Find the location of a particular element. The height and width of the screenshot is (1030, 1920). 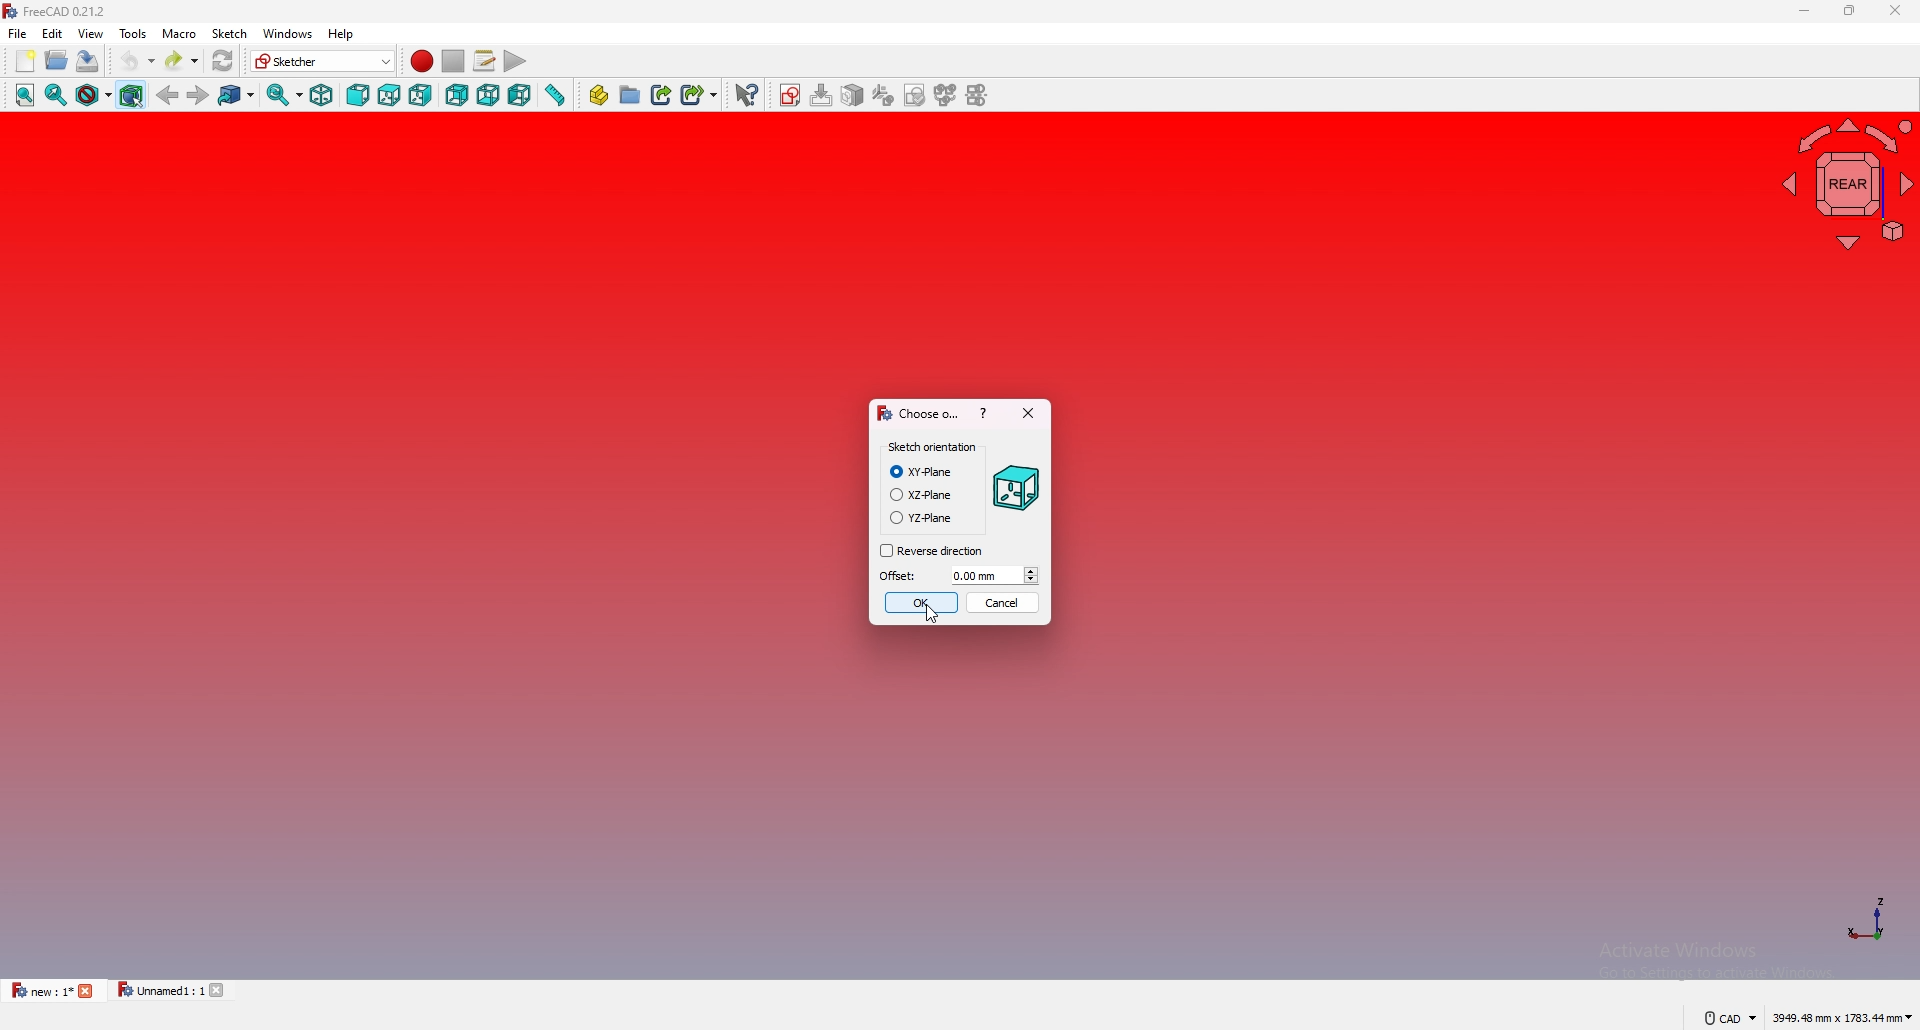

Sketches is located at coordinates (792, 94).